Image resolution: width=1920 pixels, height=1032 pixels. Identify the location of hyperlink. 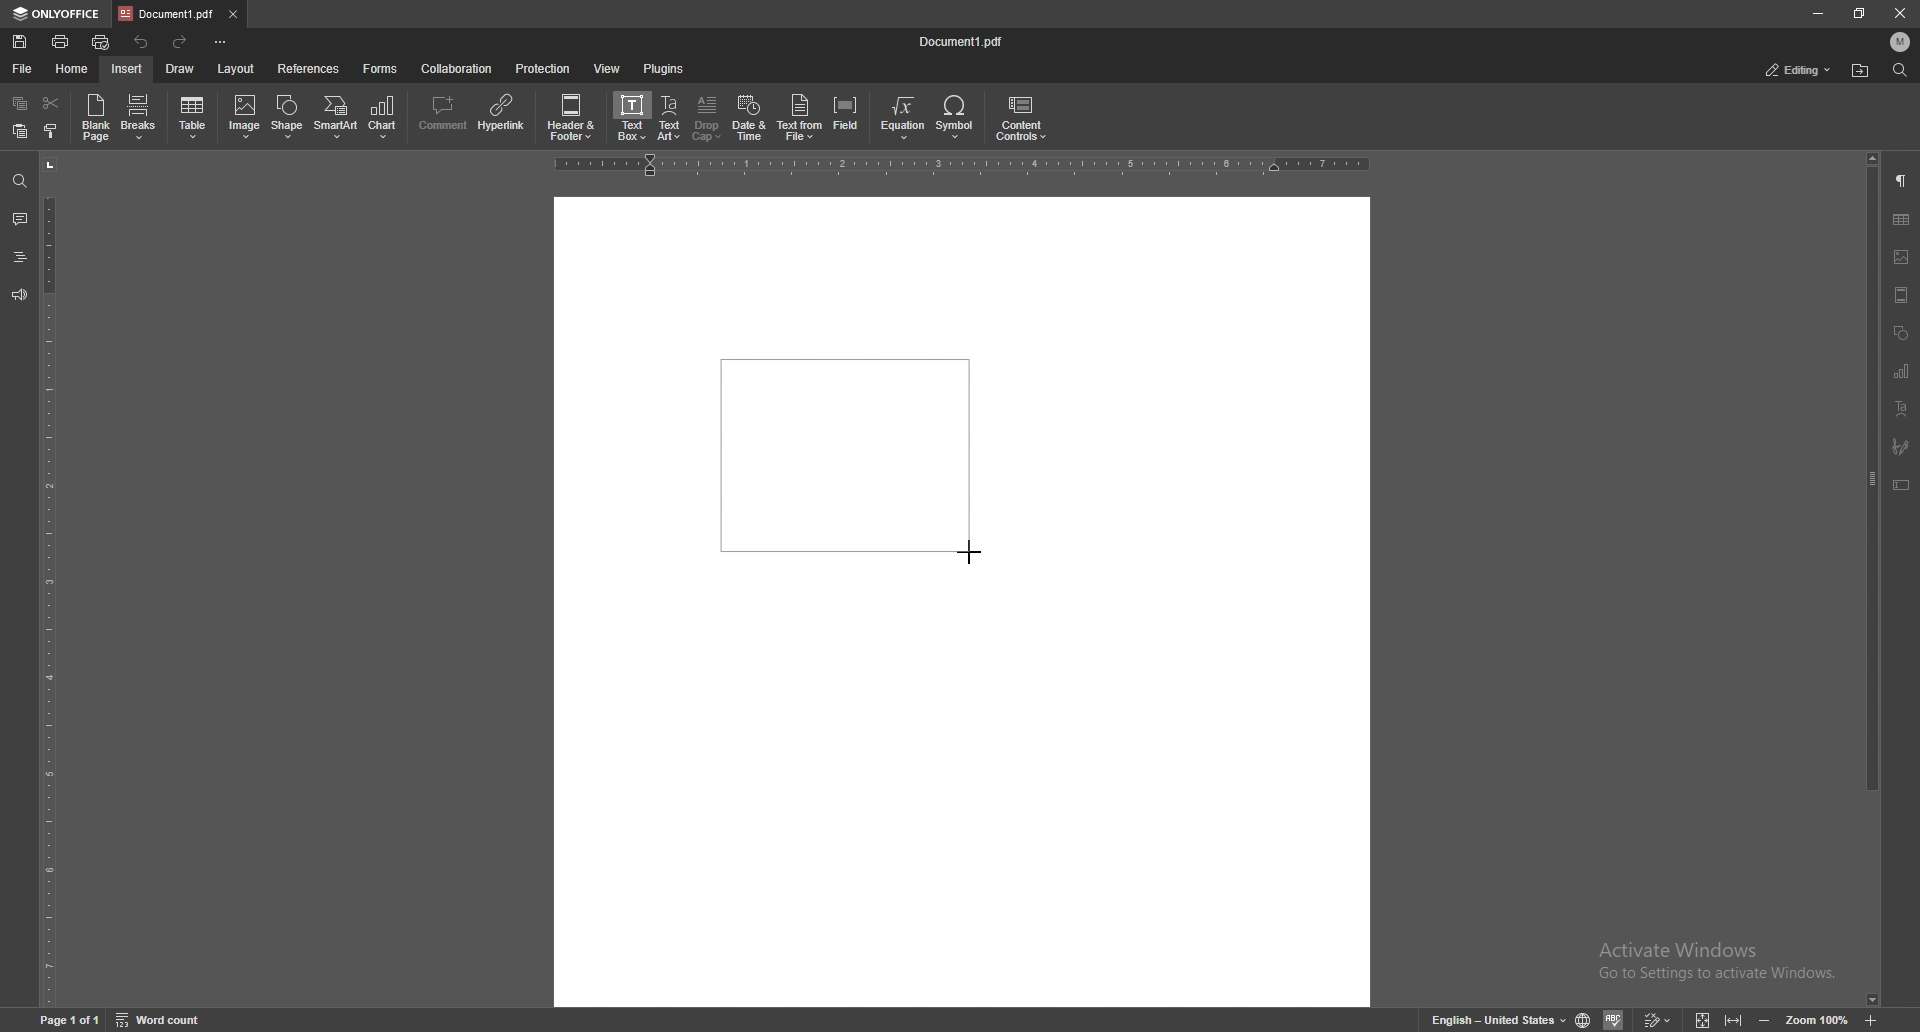
(504, 113).